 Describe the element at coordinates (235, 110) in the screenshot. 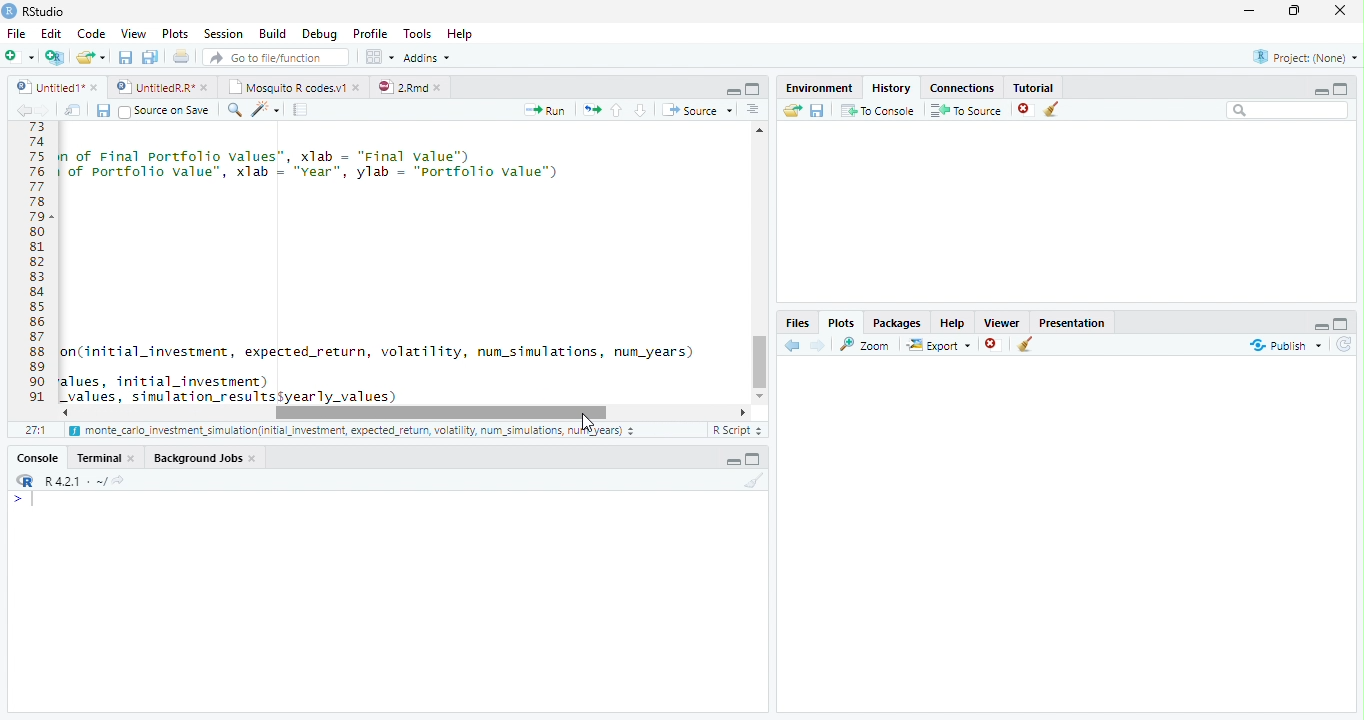

I see `Find and replace` at that location.